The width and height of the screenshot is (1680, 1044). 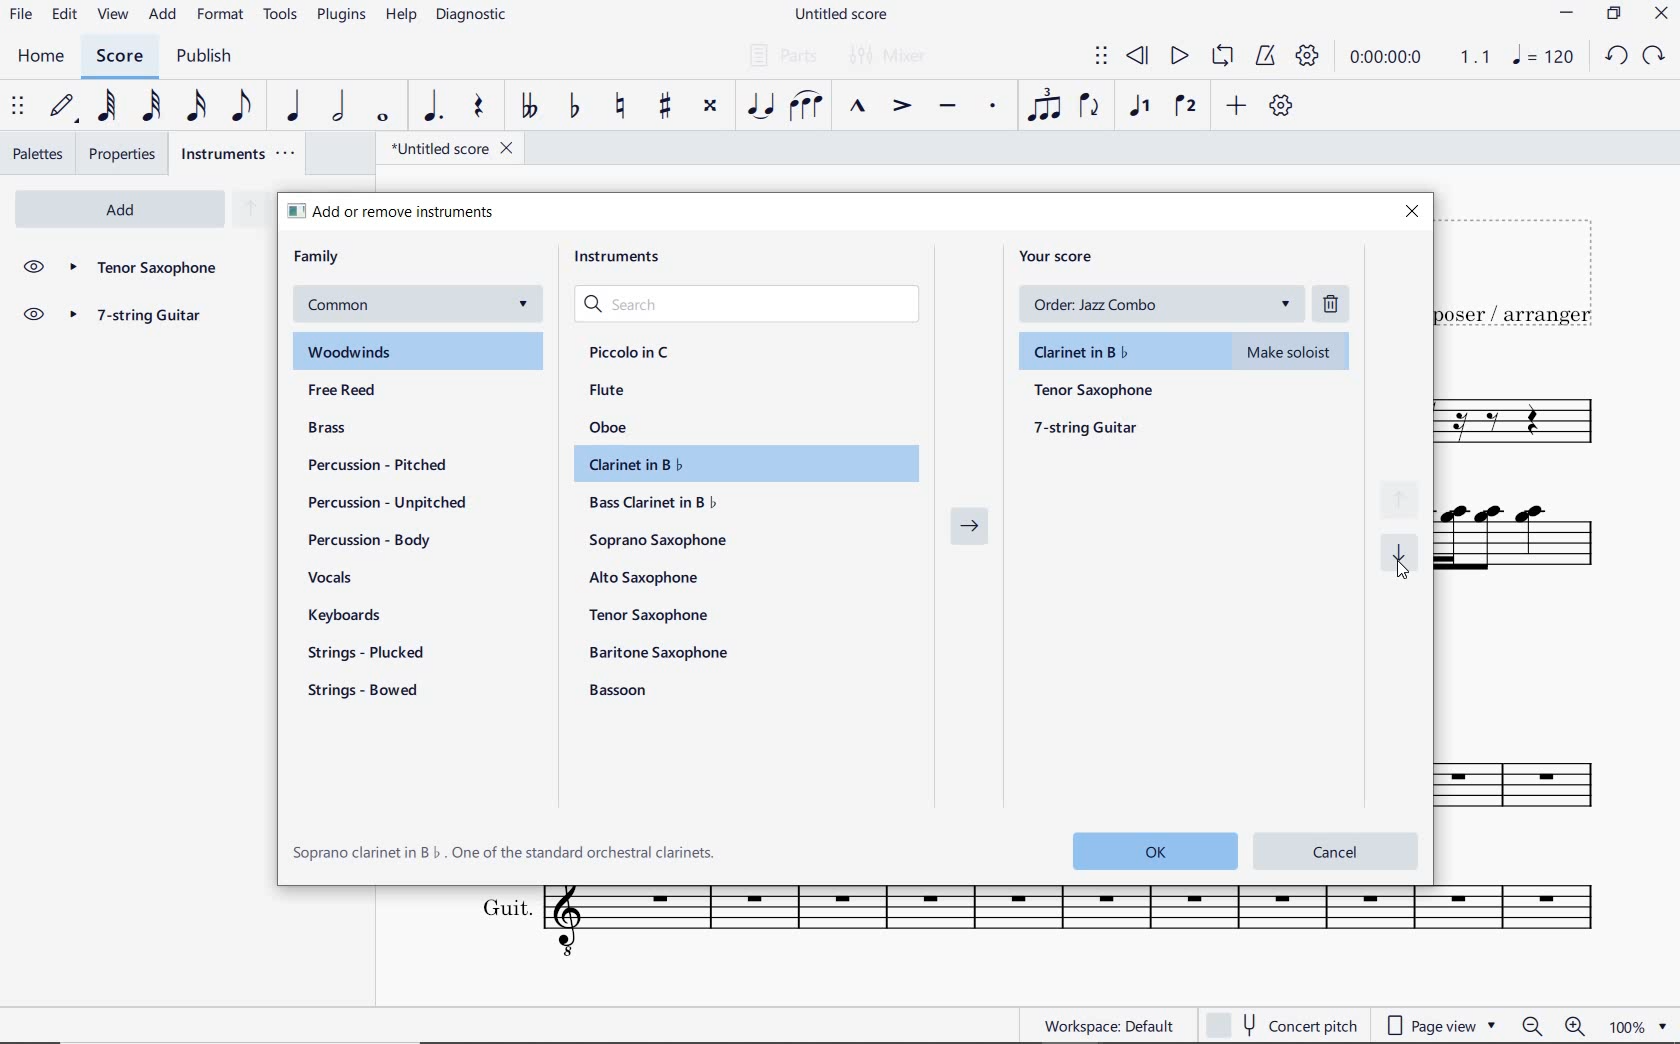 I want to click on FILE NAME, so click(x=840, y=16).